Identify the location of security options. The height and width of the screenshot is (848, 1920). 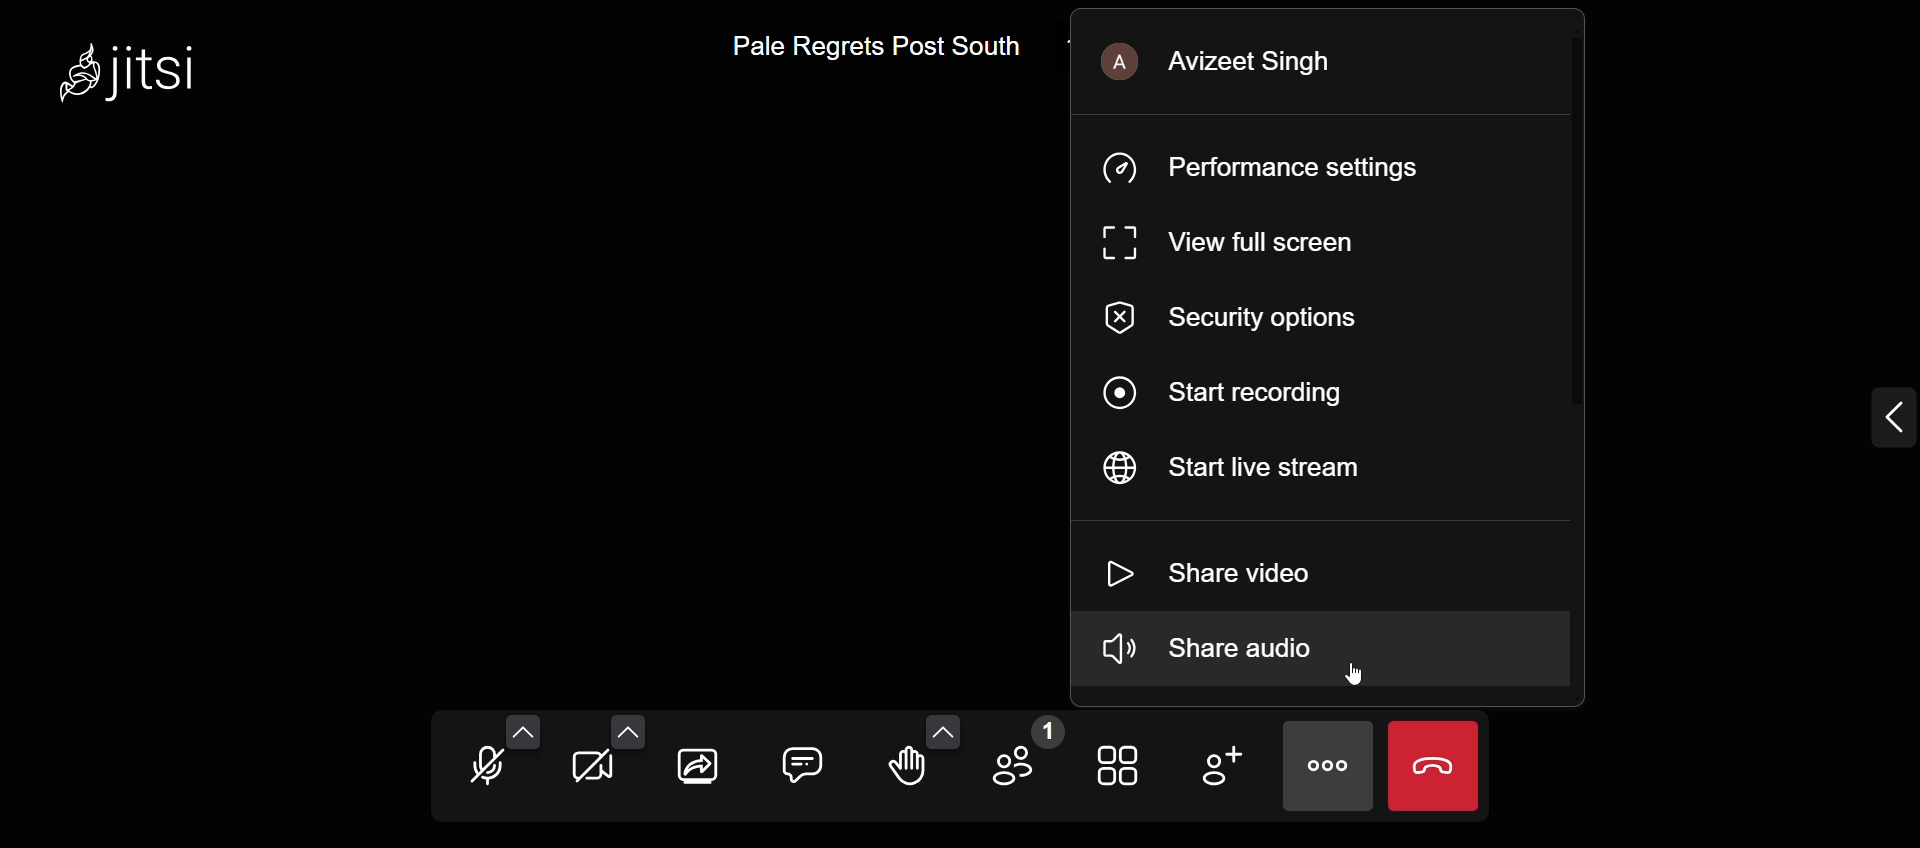
(1253, 318).